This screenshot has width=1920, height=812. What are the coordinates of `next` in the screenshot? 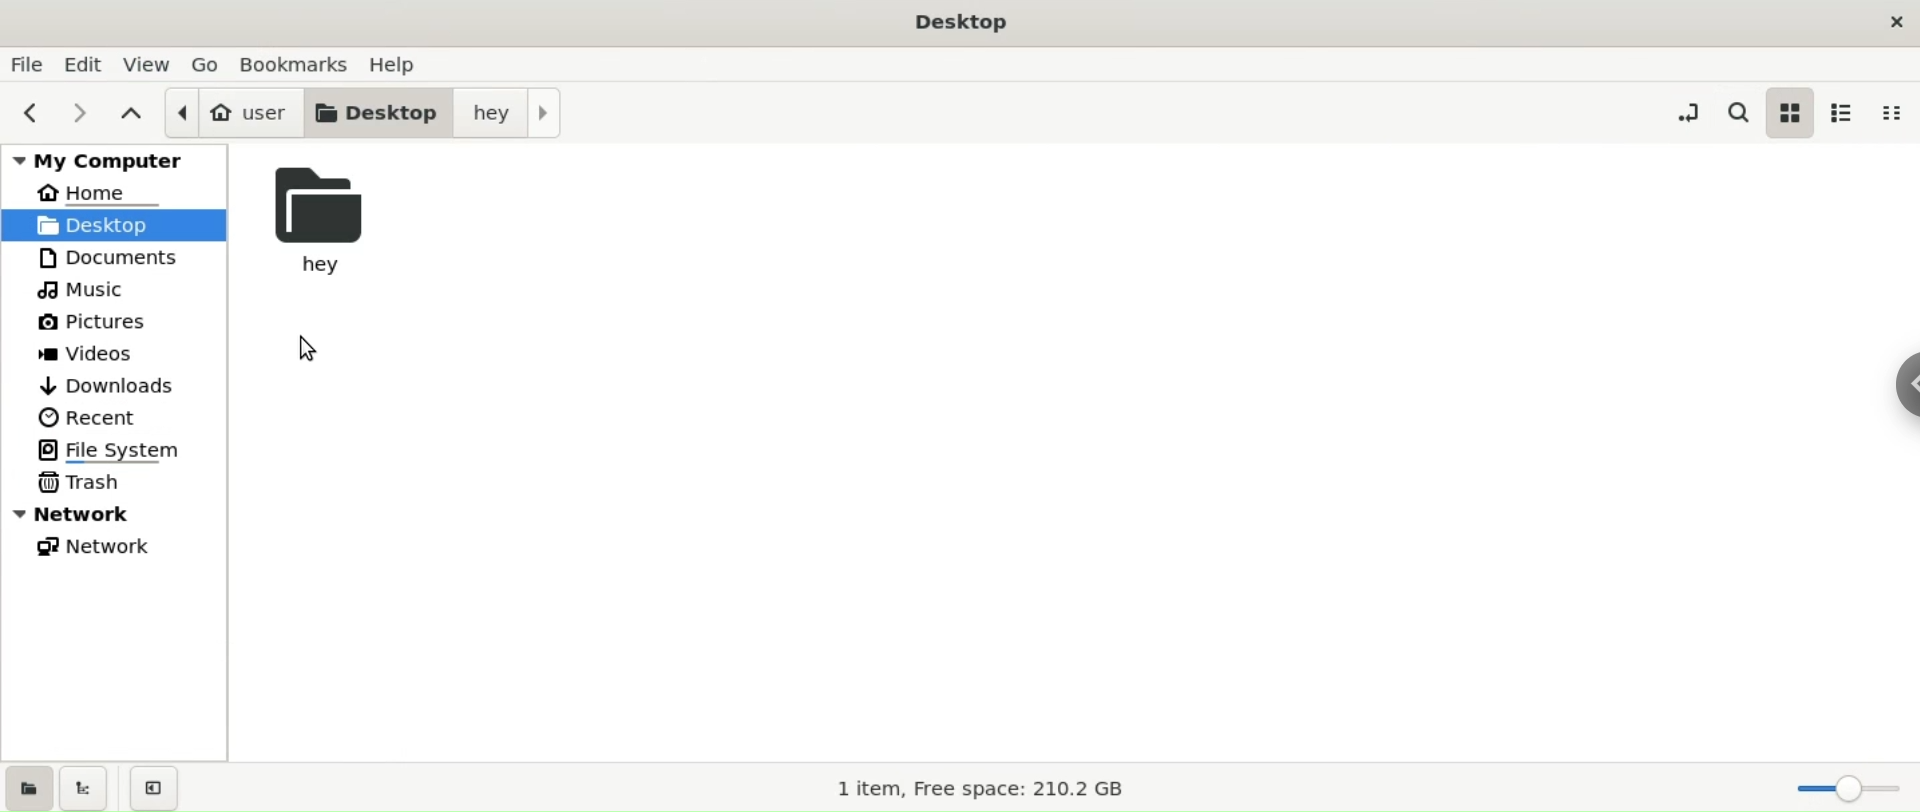 It's located at (79, 111).